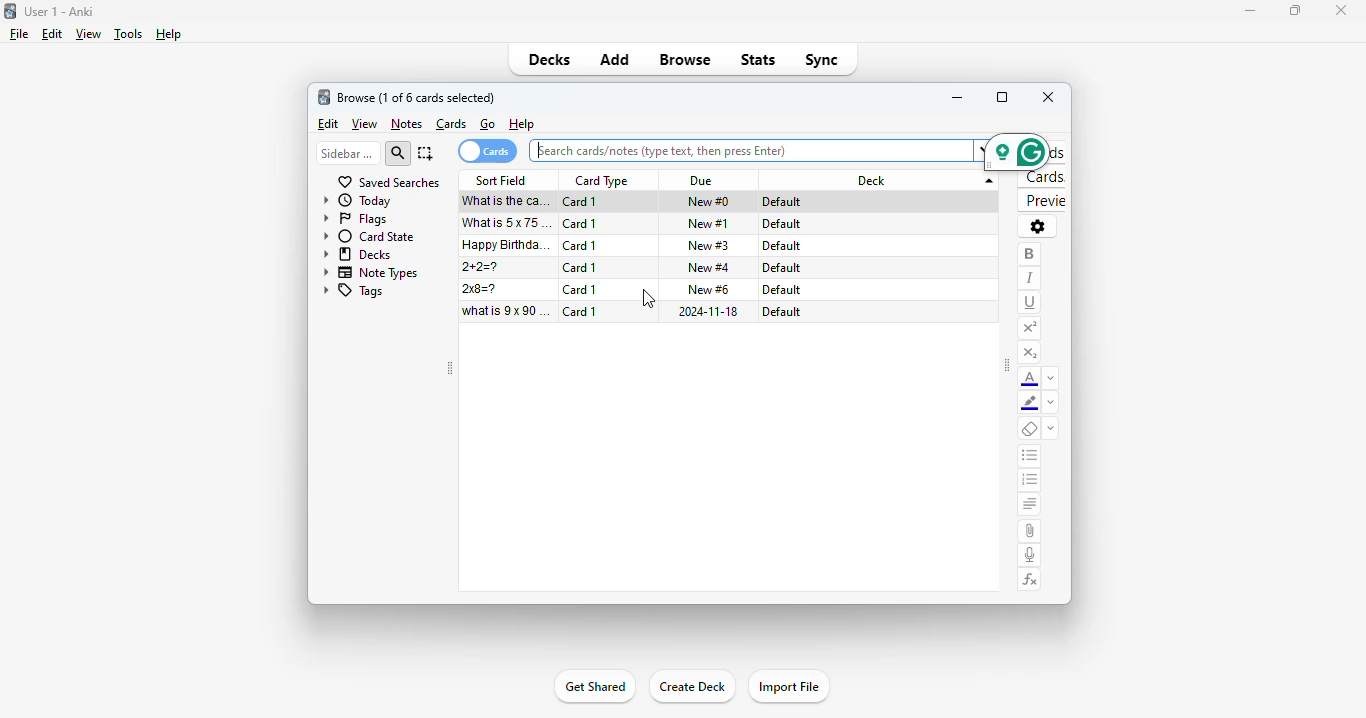 This screenshot has height=718, width=1366. What do you see at coordinates (1037, 226) in the screenshot?
I see `options` at bounding box center [1037, 226].